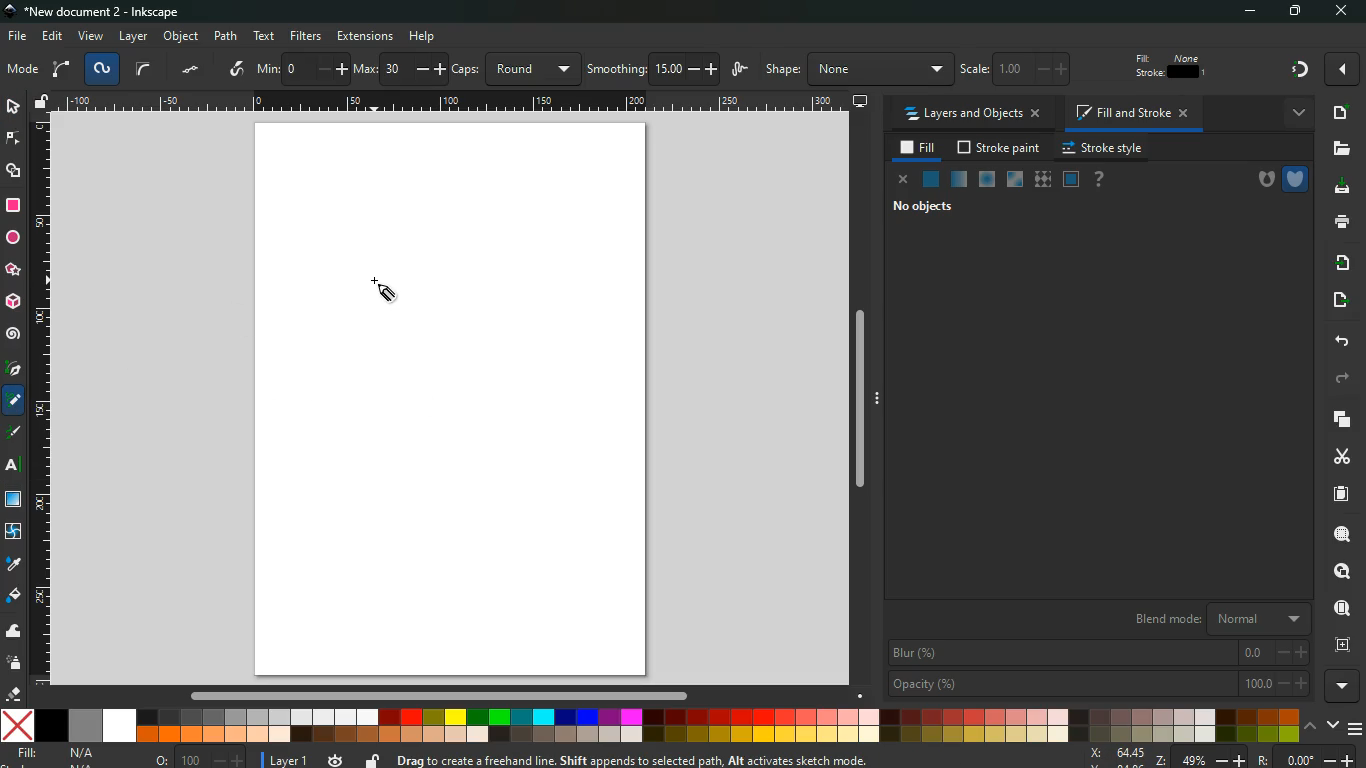  I want to click on file, so click(15, 38).